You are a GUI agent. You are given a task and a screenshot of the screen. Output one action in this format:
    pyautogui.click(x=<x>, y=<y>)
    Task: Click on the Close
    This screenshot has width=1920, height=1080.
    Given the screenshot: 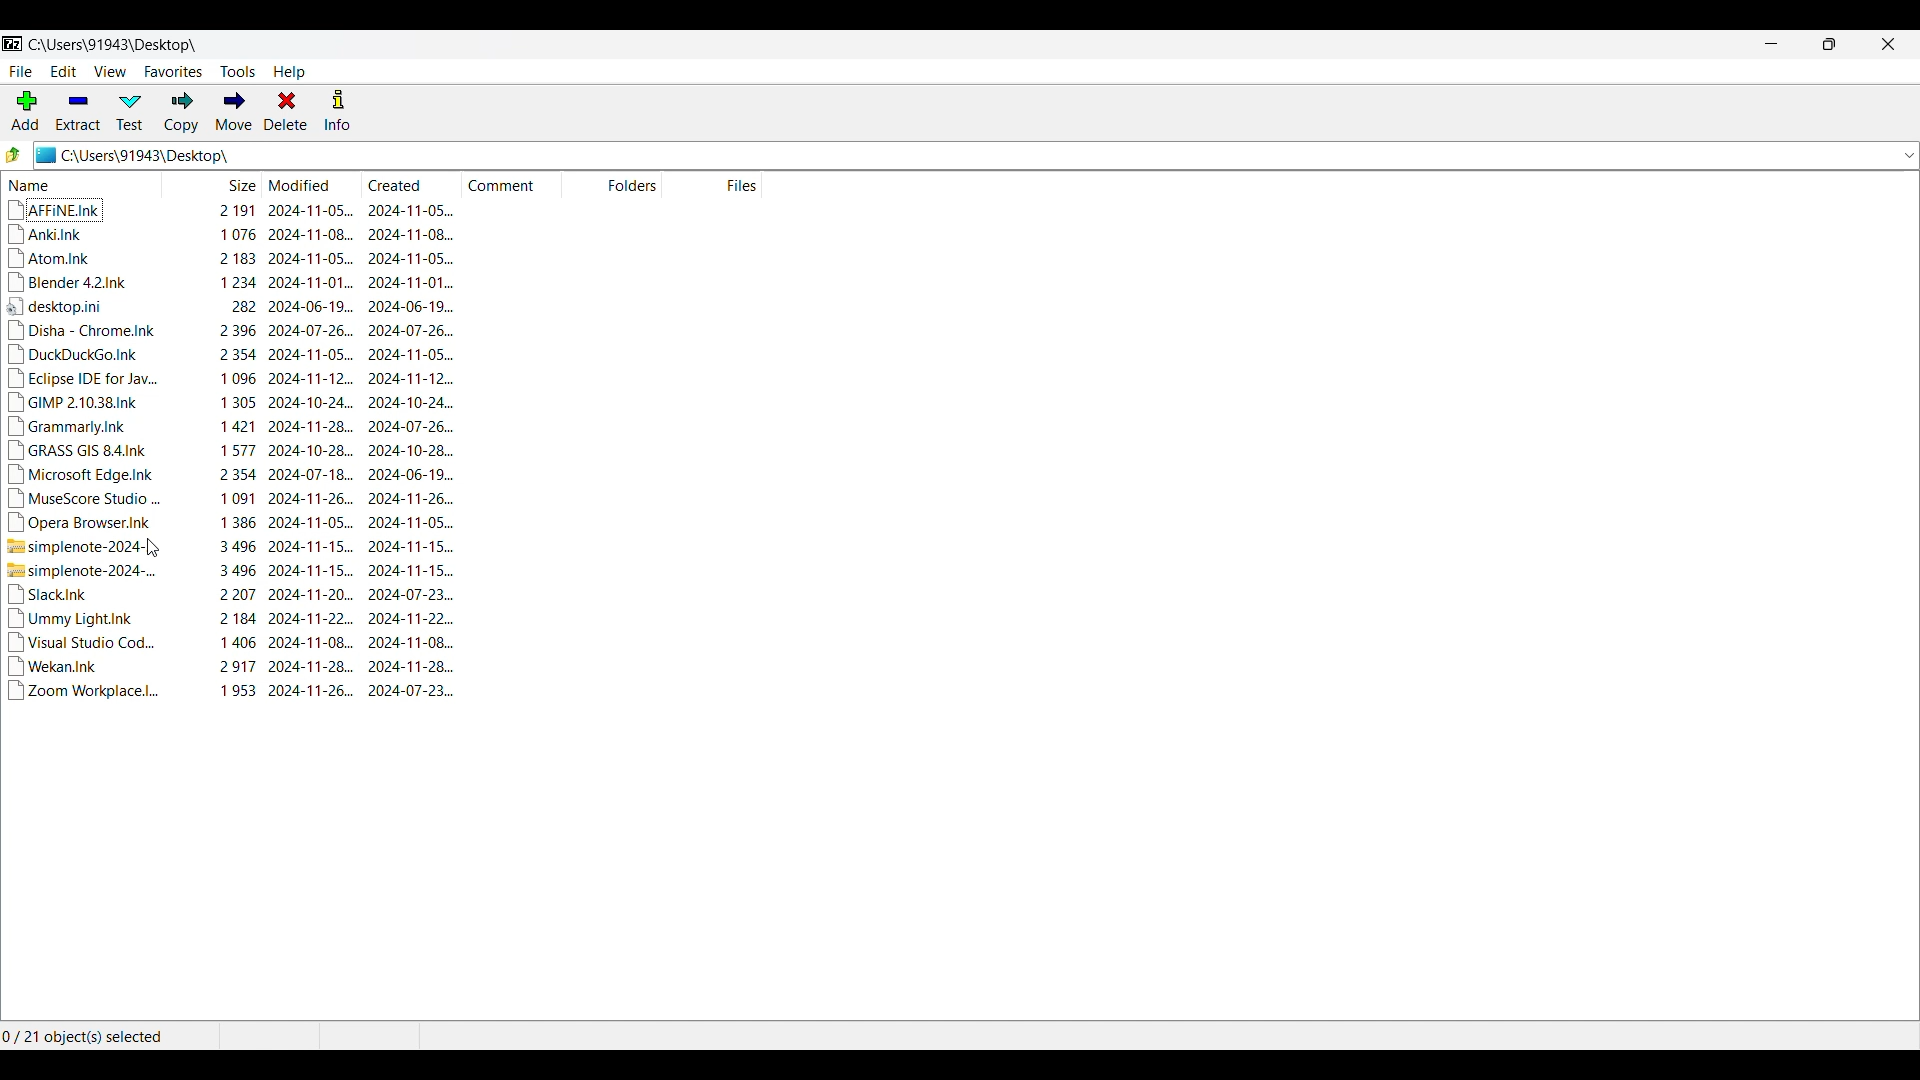 What is the action you would take?
    pyautogui.click(x=1888, y=44)
    